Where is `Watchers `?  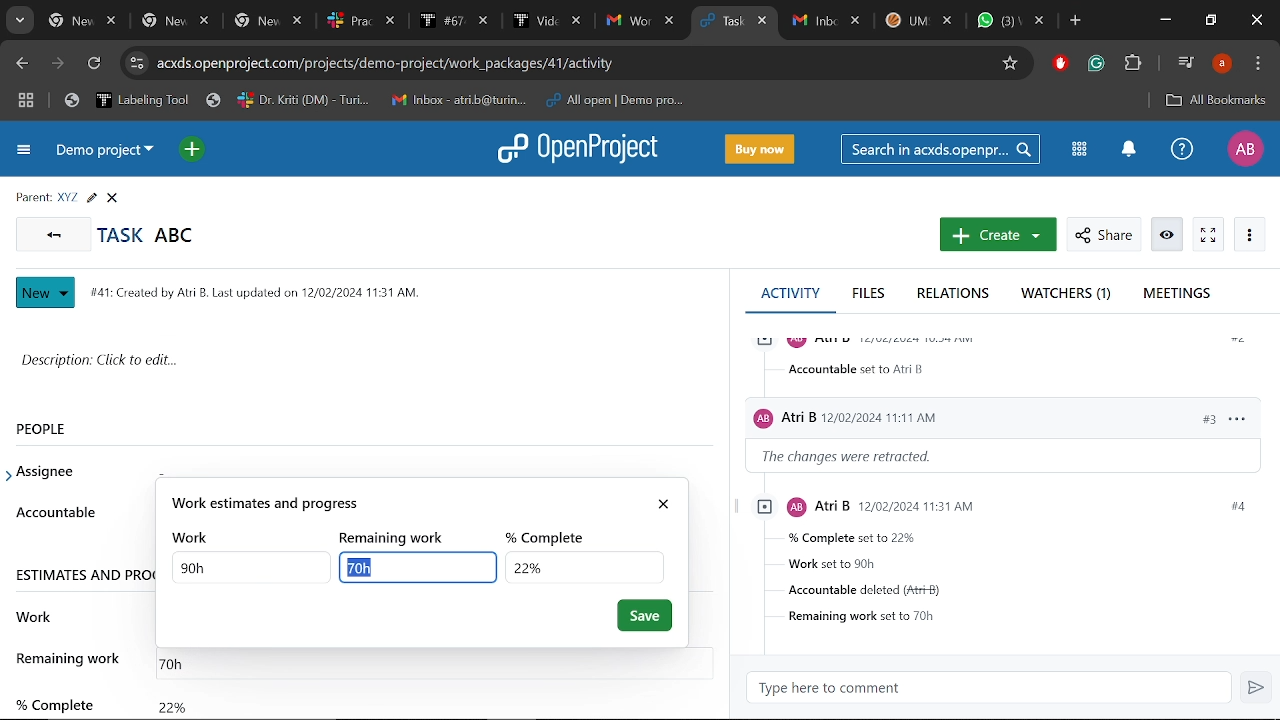 Watchers  is located at coordinates (1069, 295).